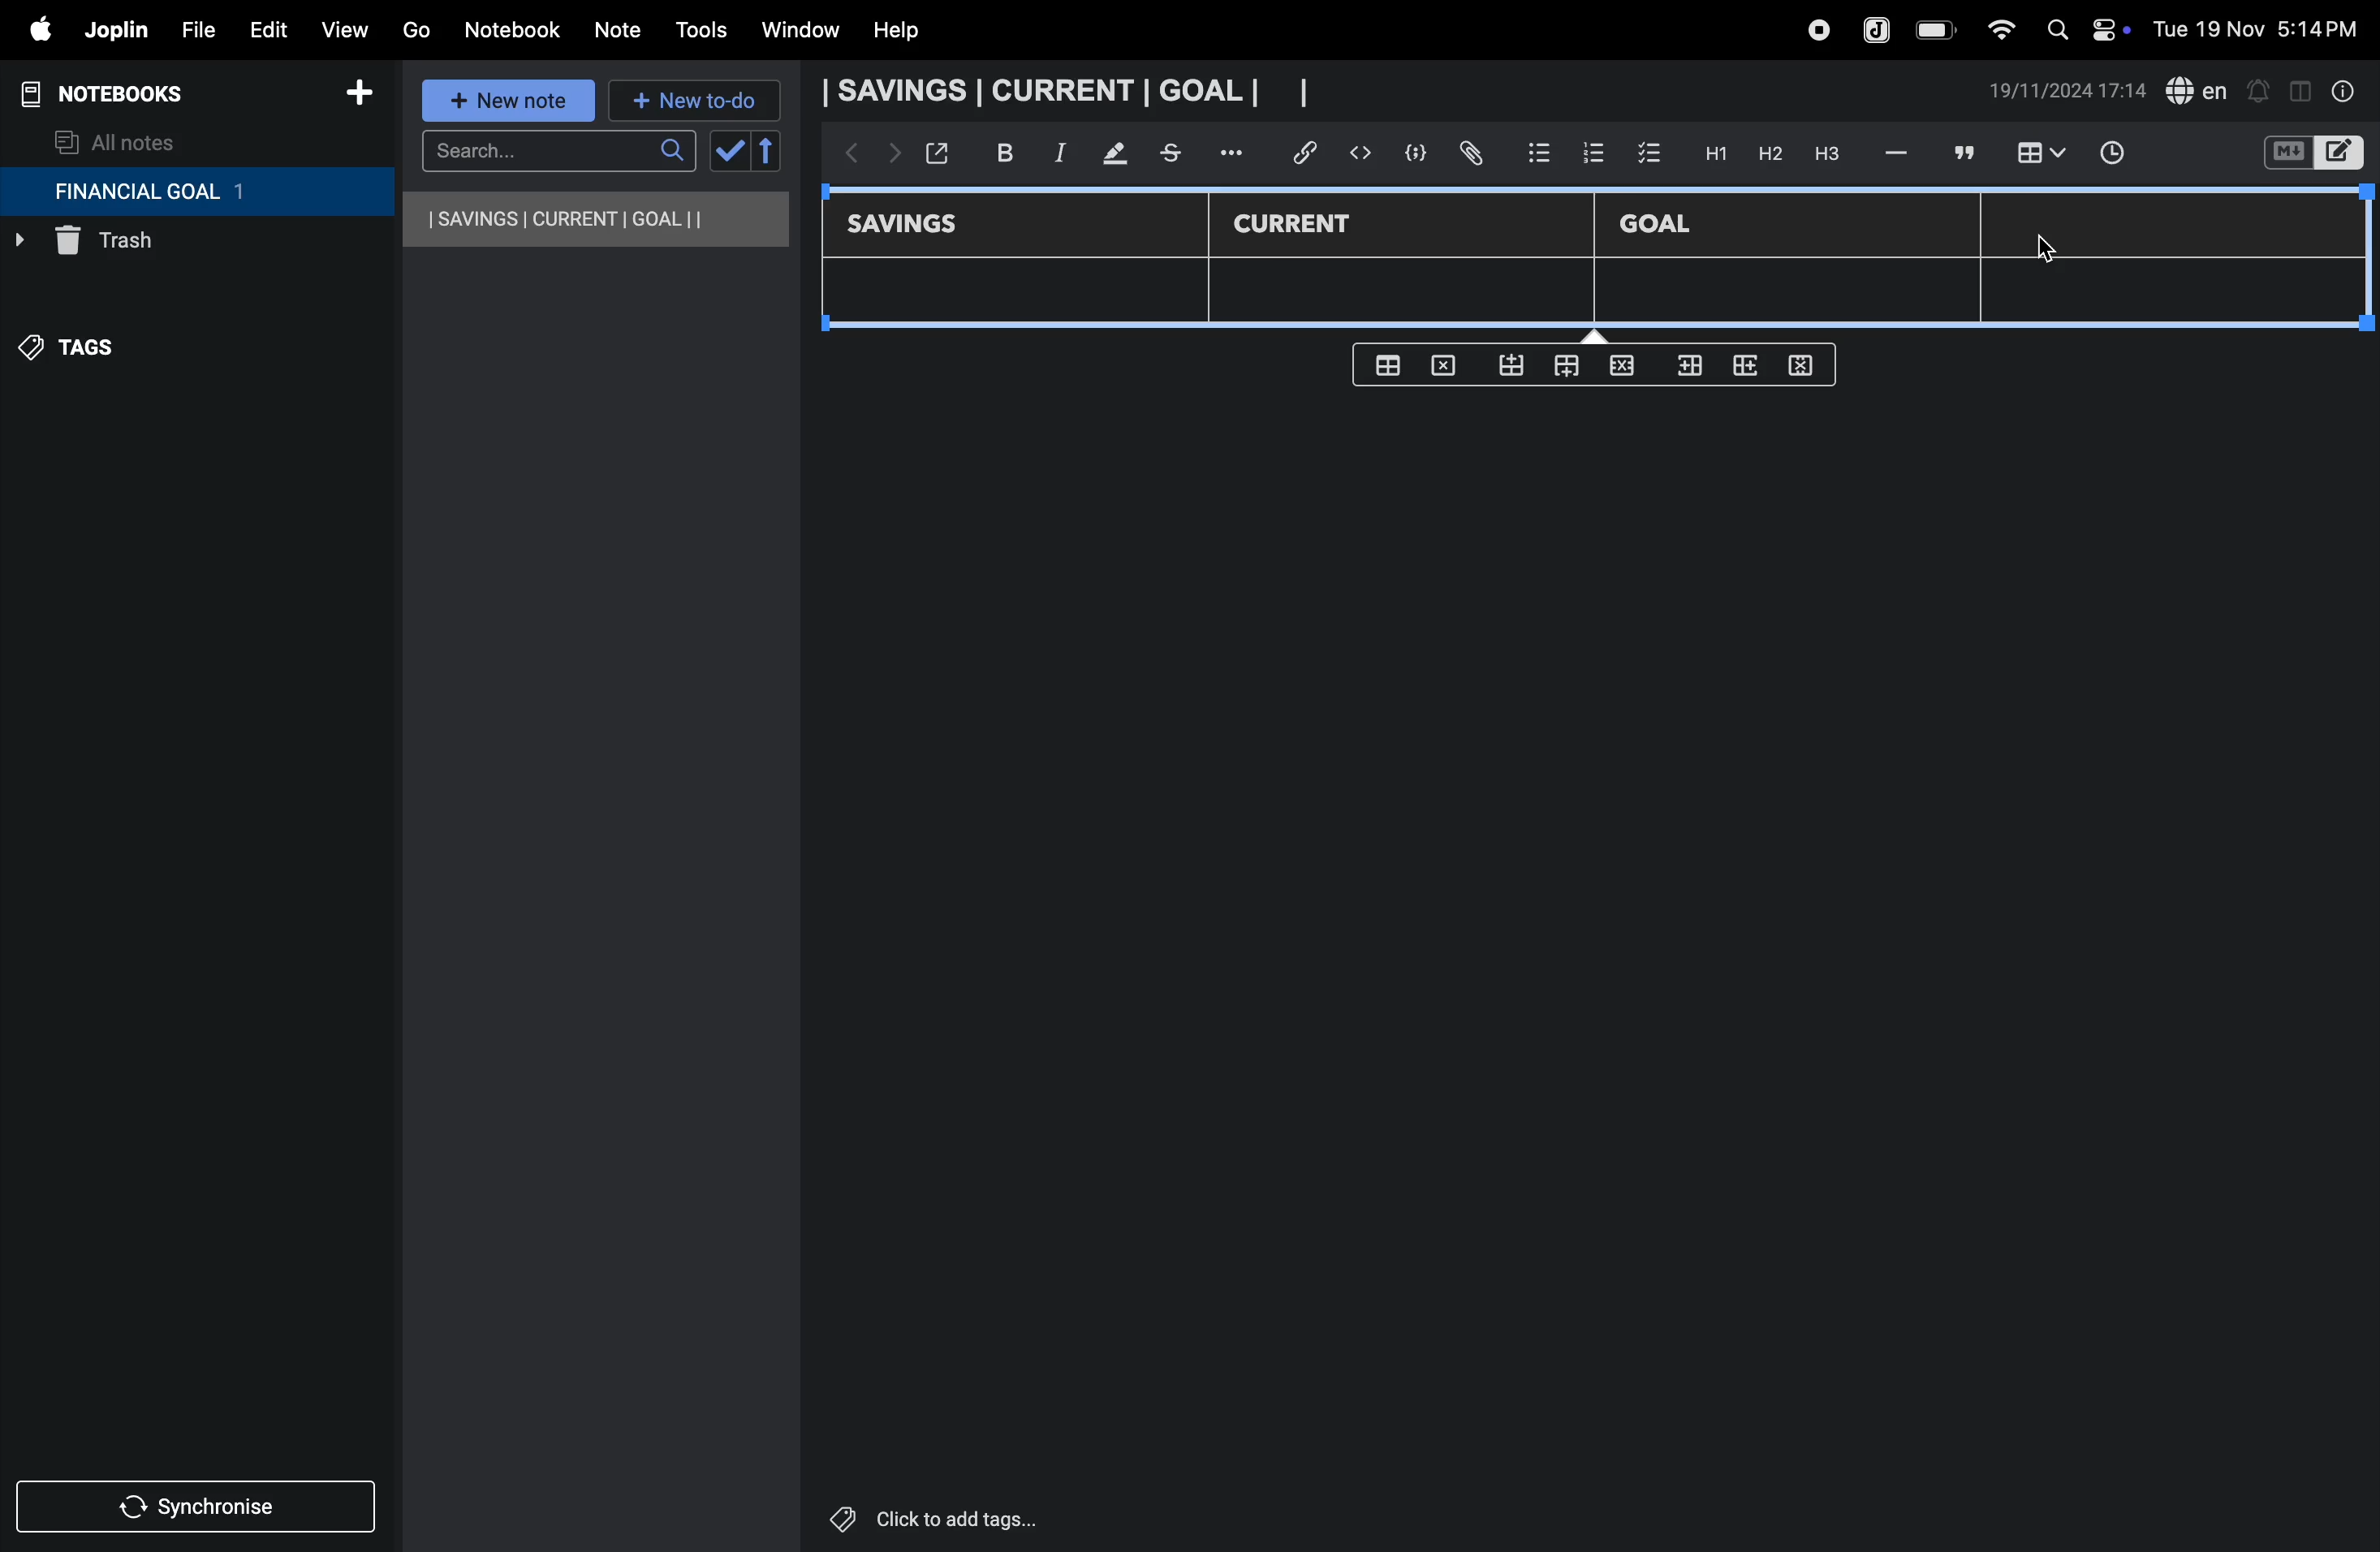  What do you see at coordinates (2300, 89) in the screenshot?
I see `toggle editor` at bounding box center [2300, 89].